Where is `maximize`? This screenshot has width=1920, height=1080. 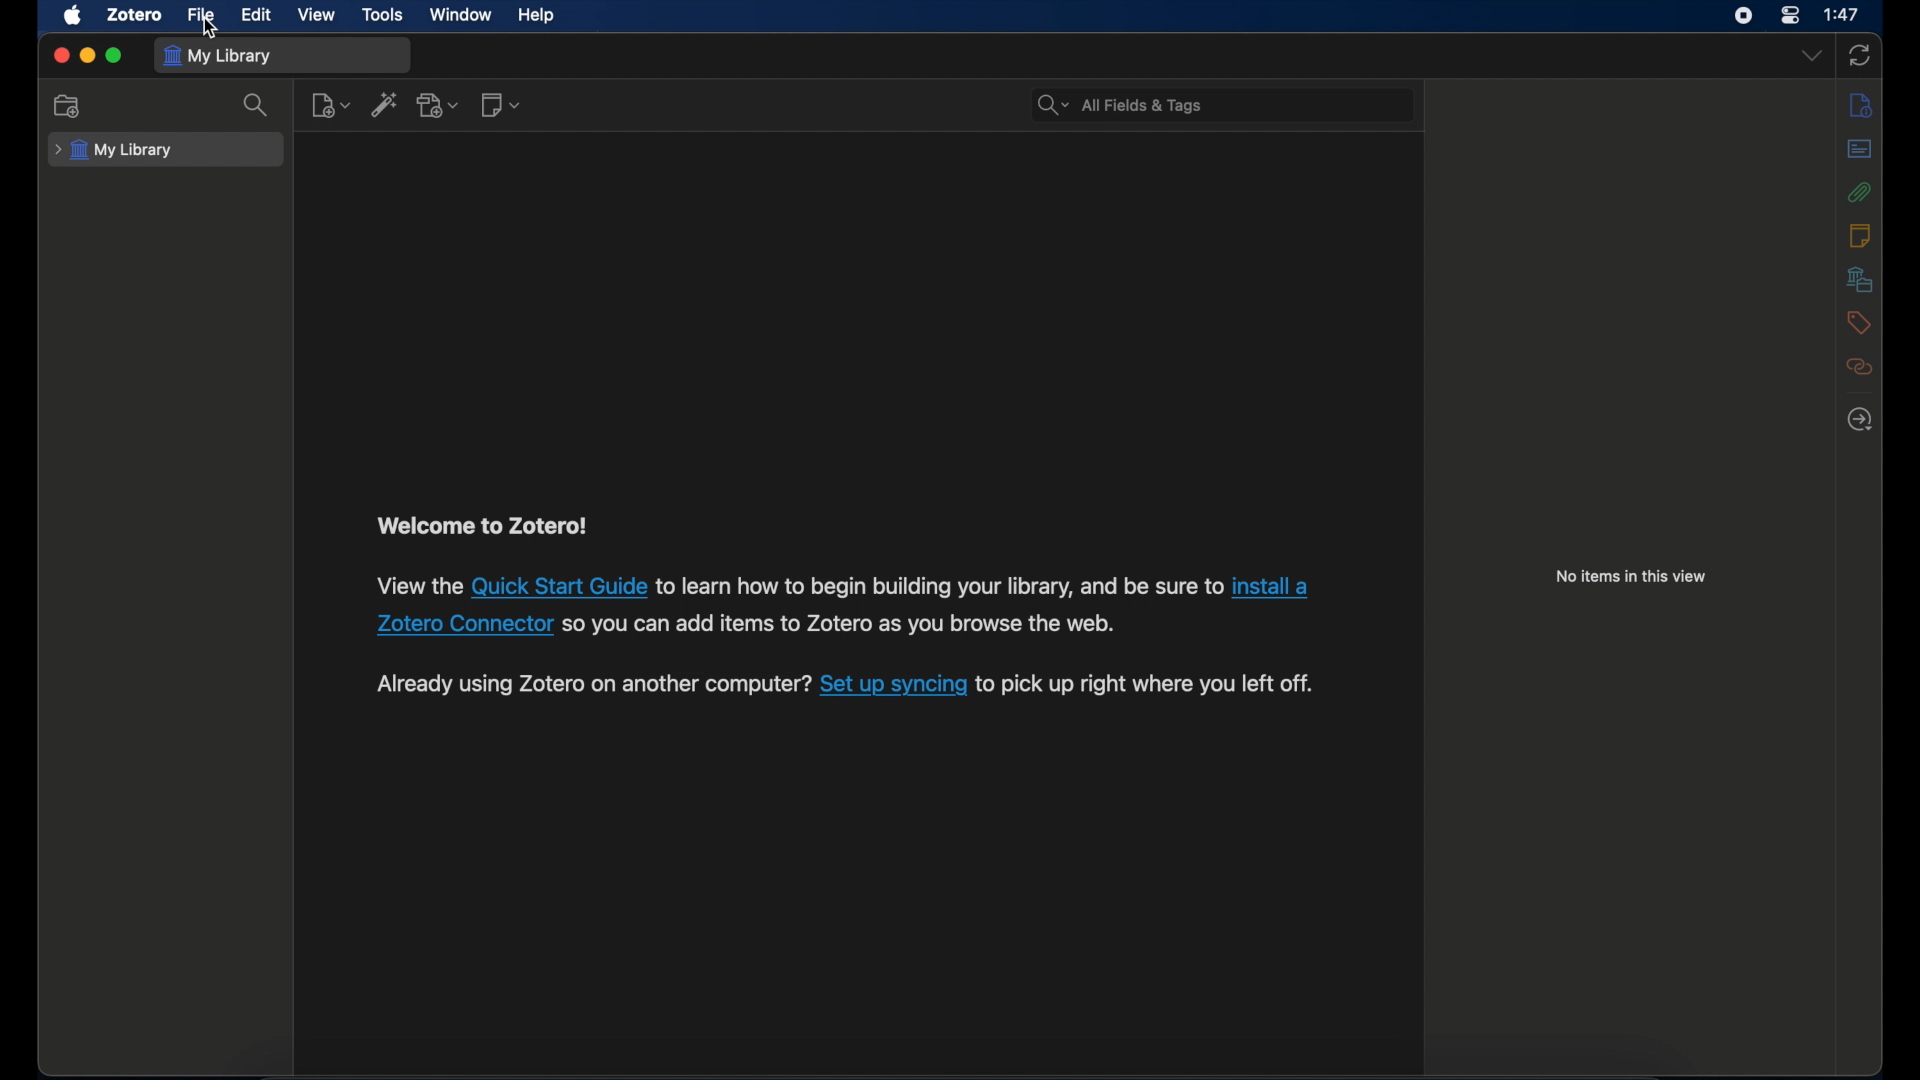
maximize is located at coordinates (115, 55).